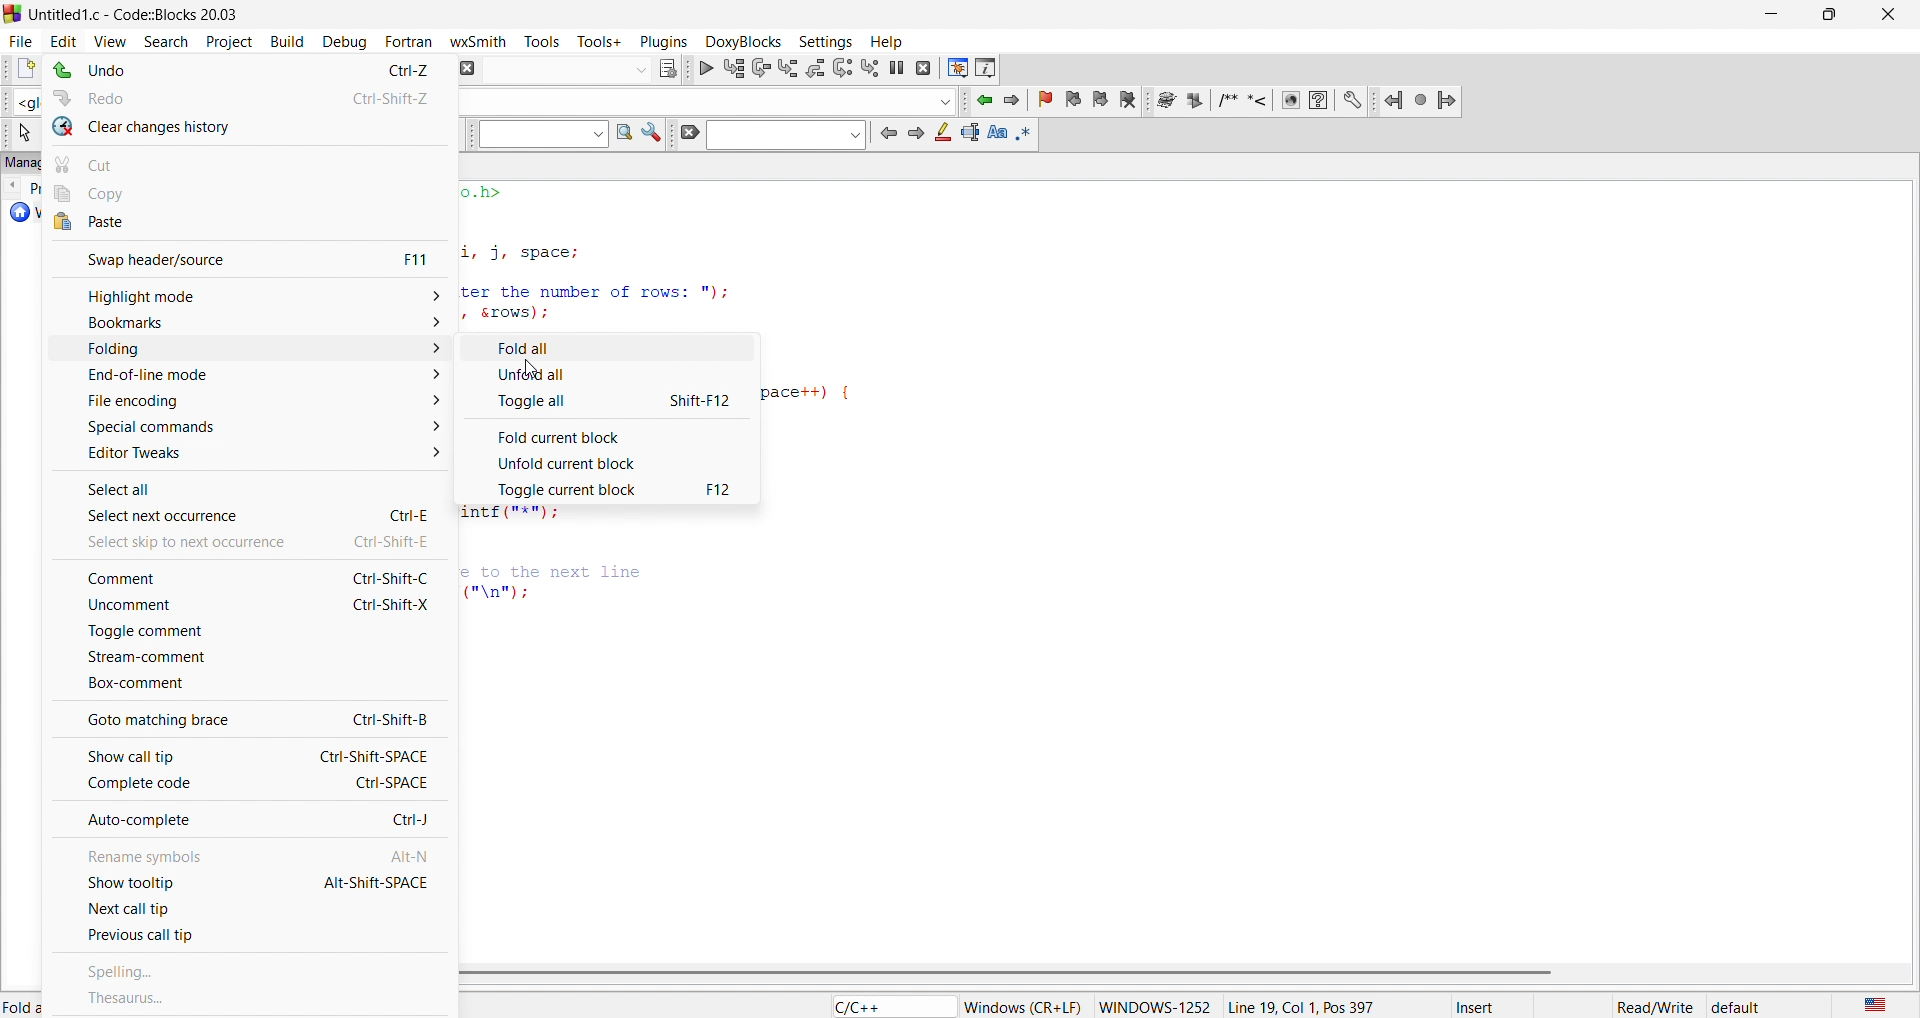 The image size is (1920, 1018). What do you see at coordinates (1300, 1006) in the screenshot?
I see `Line 19, col 1, Pos 397` at bounding box center [1300, 1006].